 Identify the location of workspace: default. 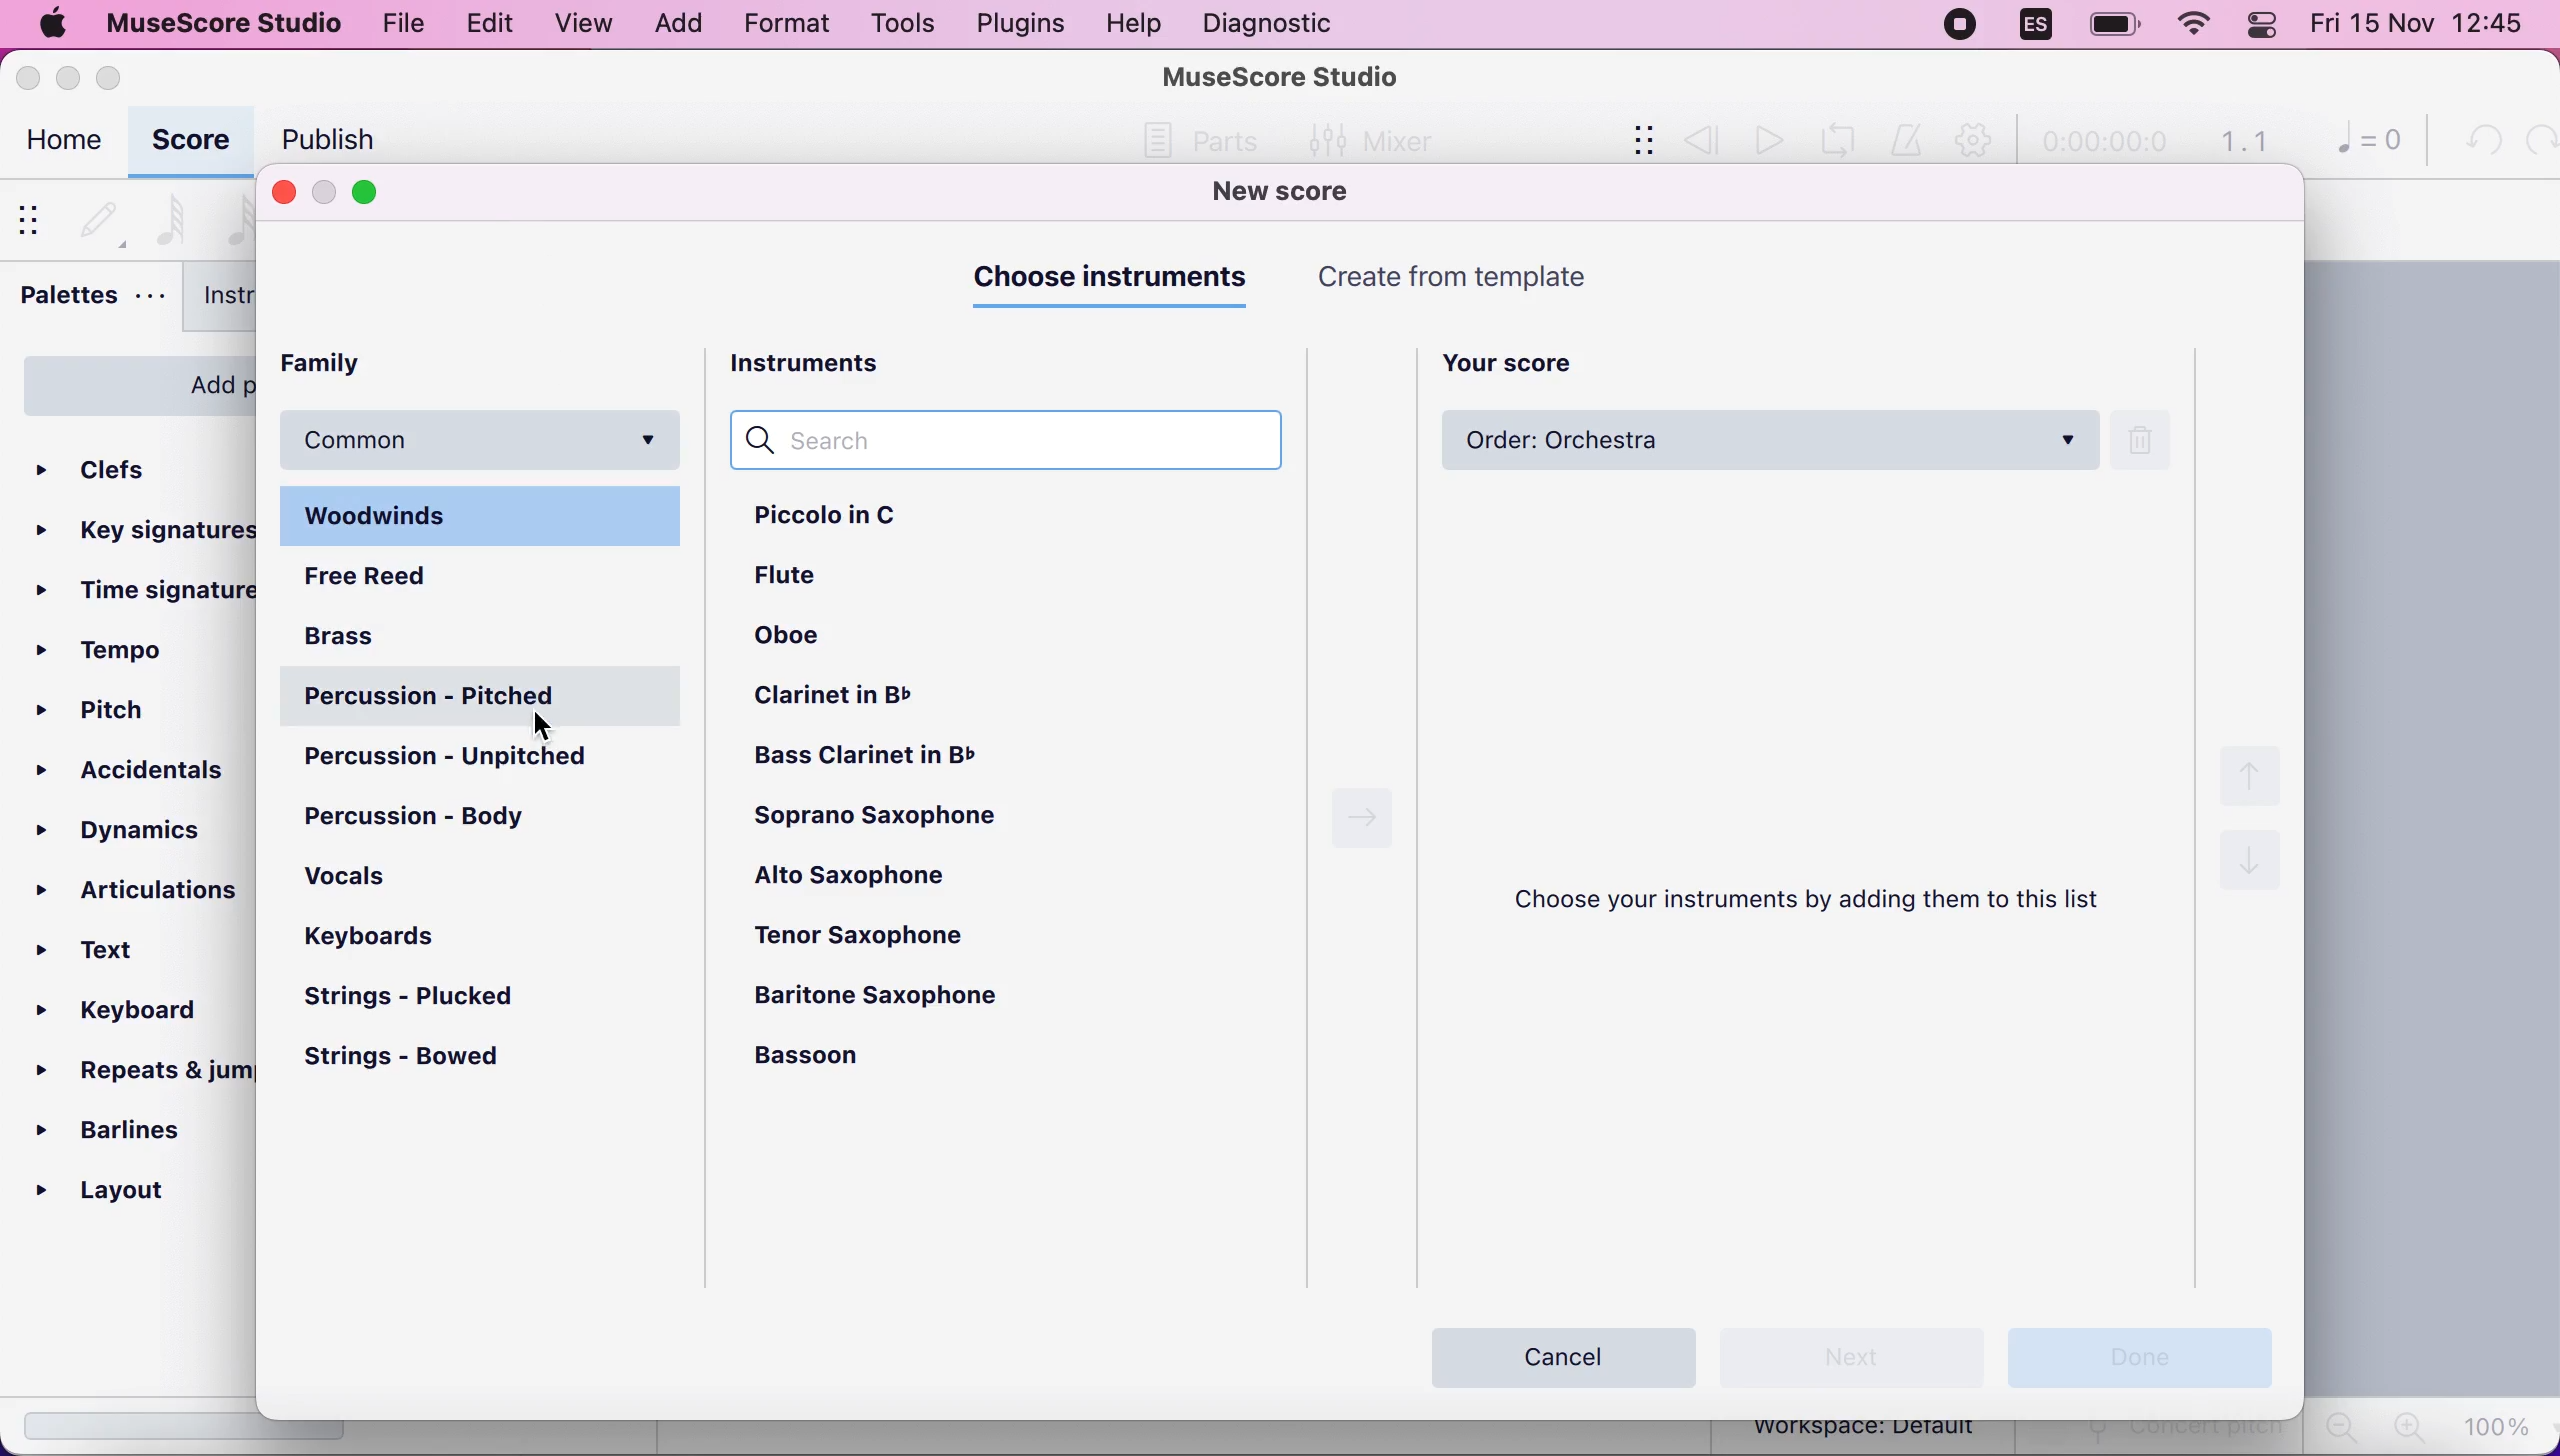
(1870, 1431).